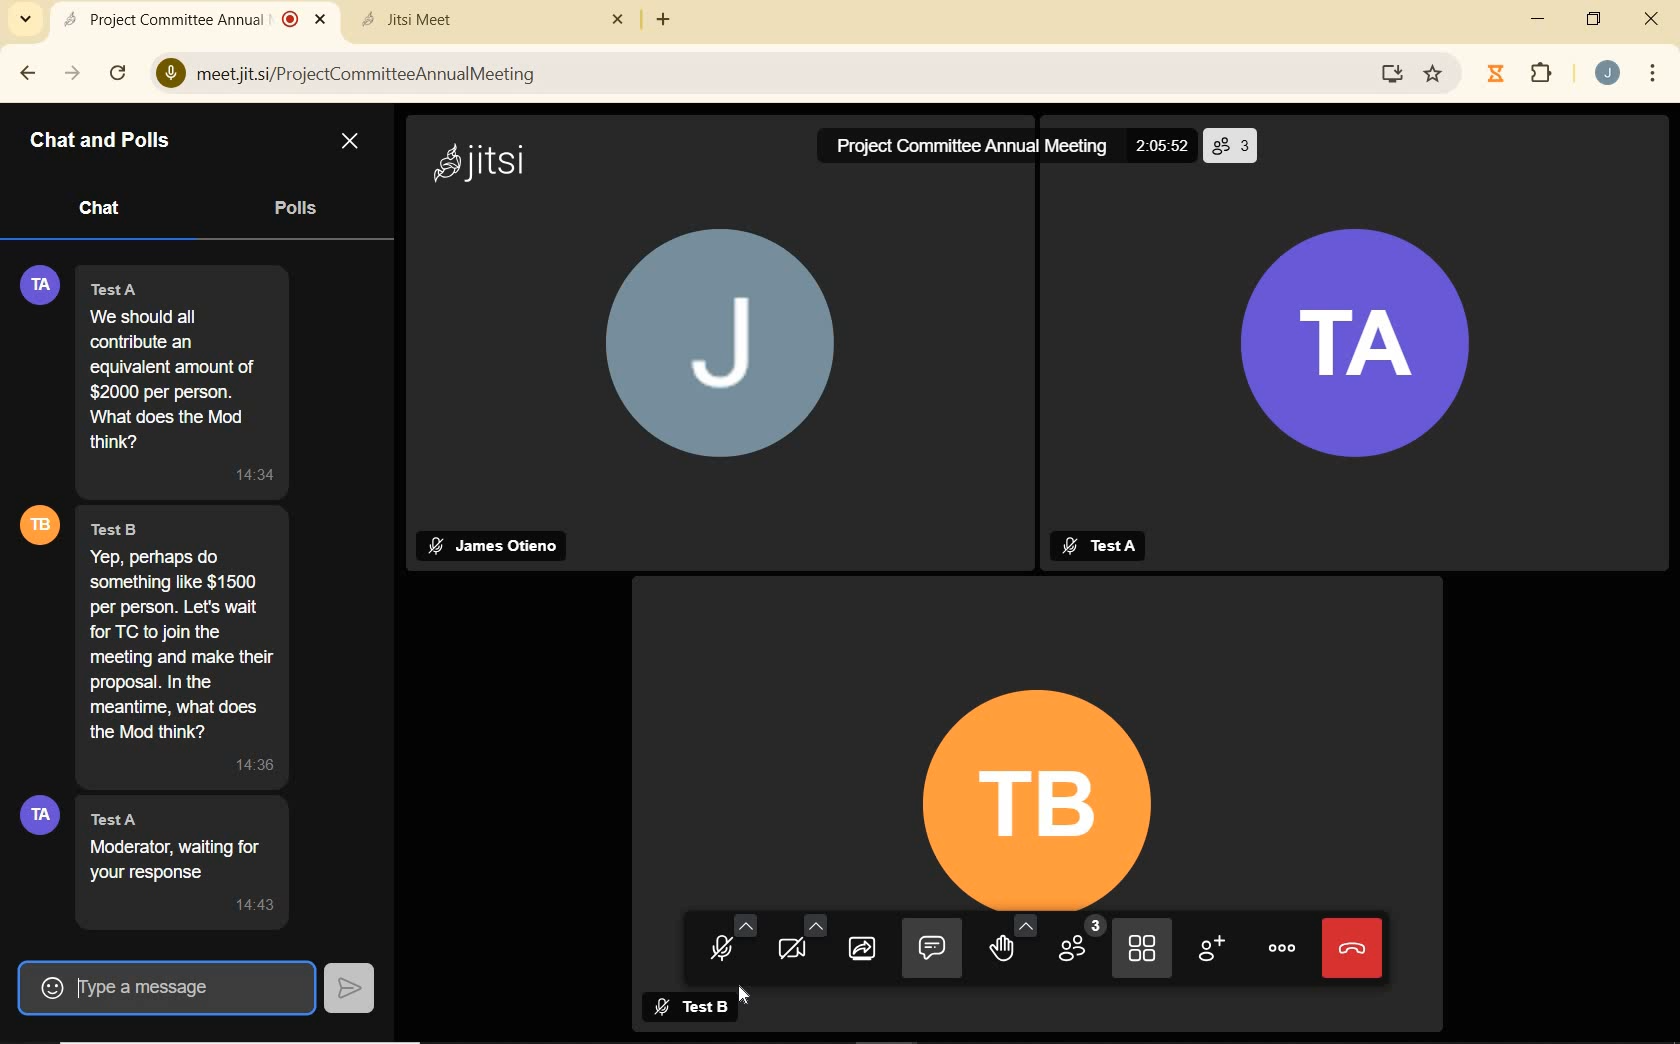 This screenshot has height=1044, width=1680. Describe the element at coordinates (1210, 949) in the screenshot. I see `invite people` at that location.